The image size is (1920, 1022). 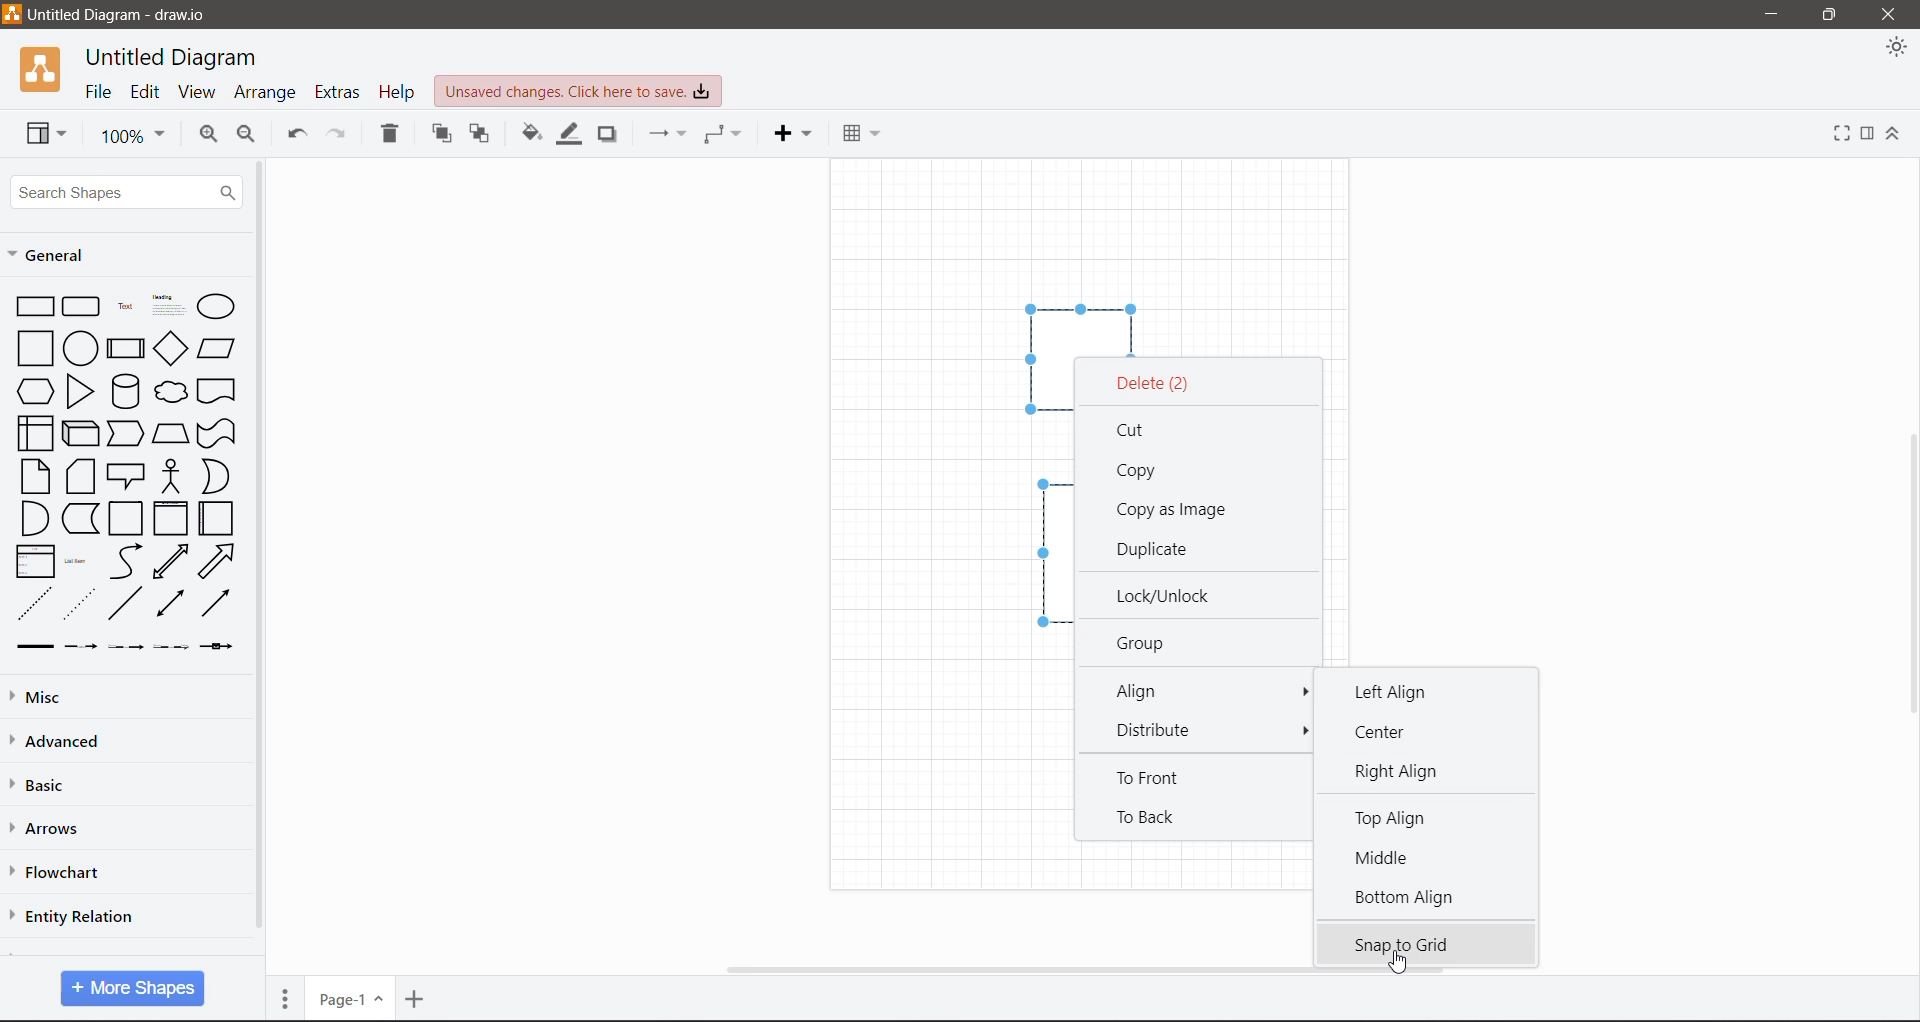 I want to click on Duplicate, so click(x=1159, y=549).